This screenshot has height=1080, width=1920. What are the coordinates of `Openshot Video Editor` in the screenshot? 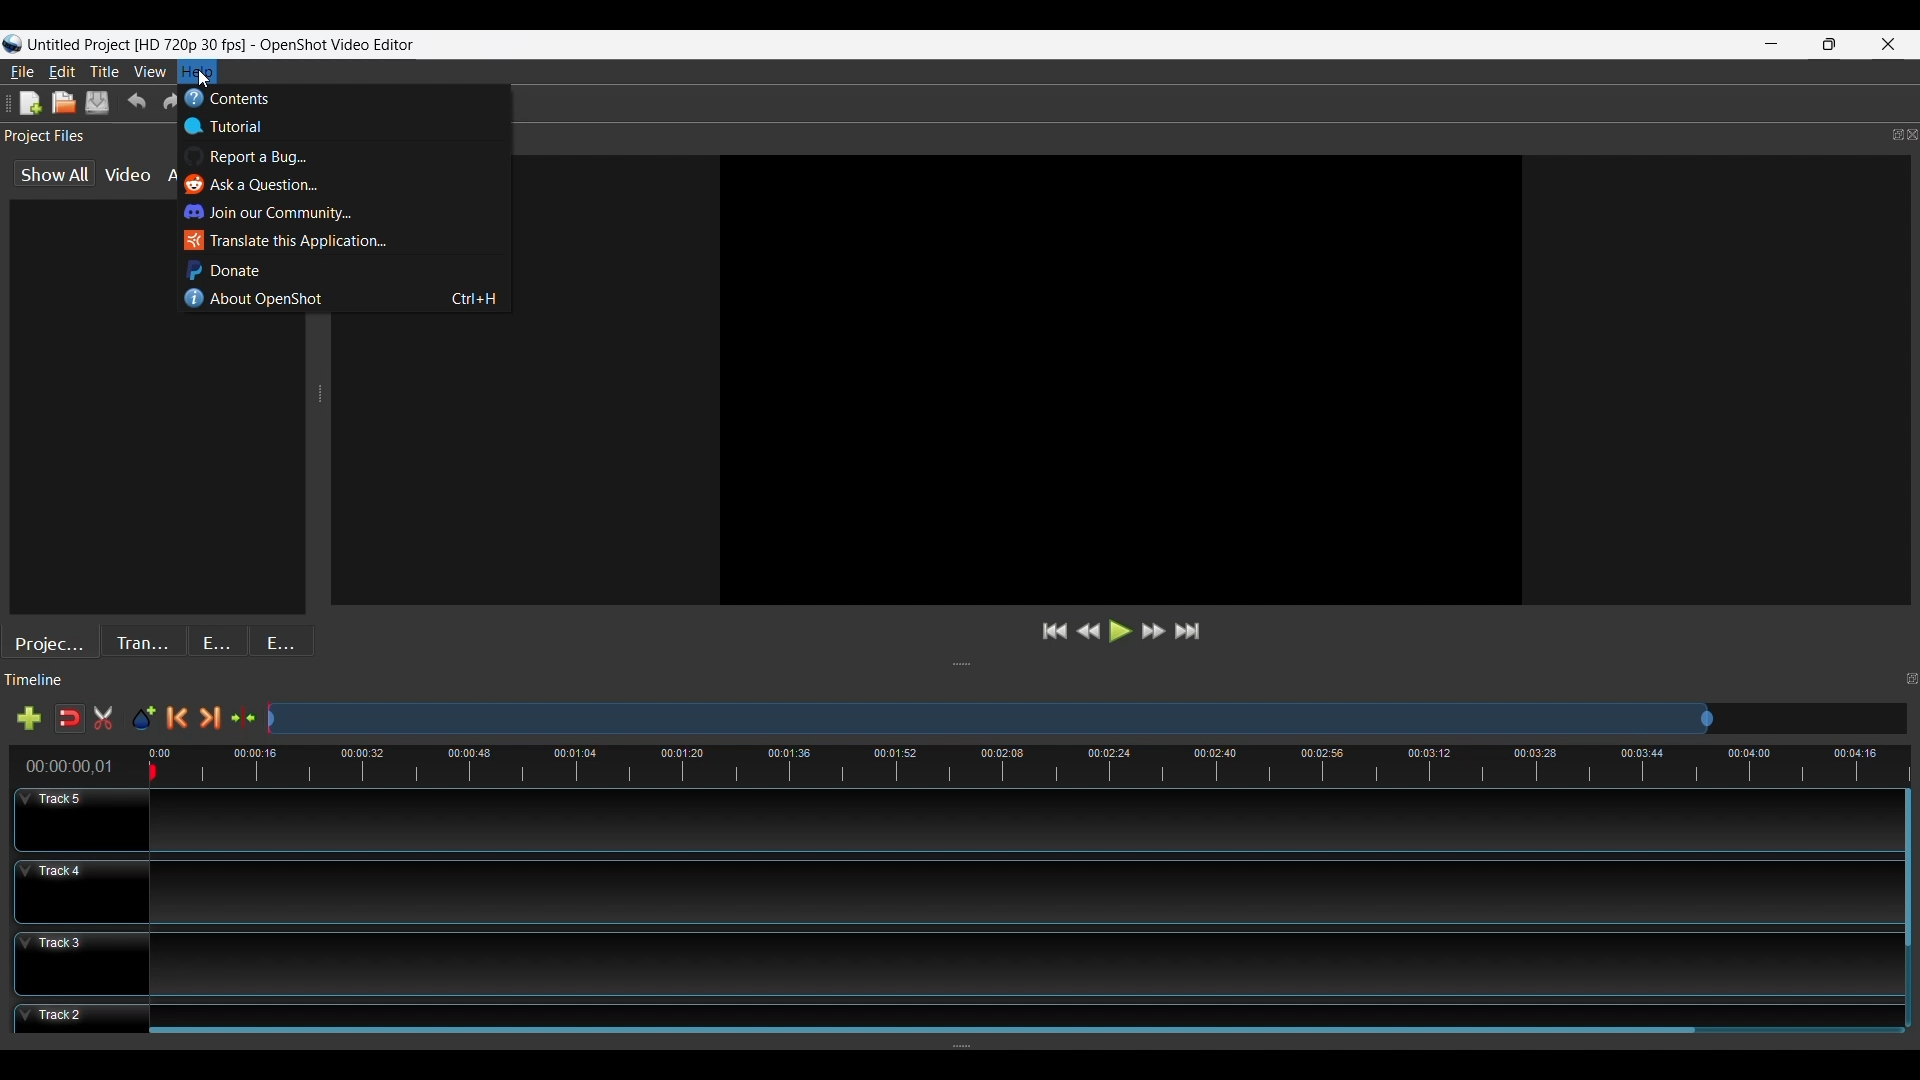 It's located at (346, 46).